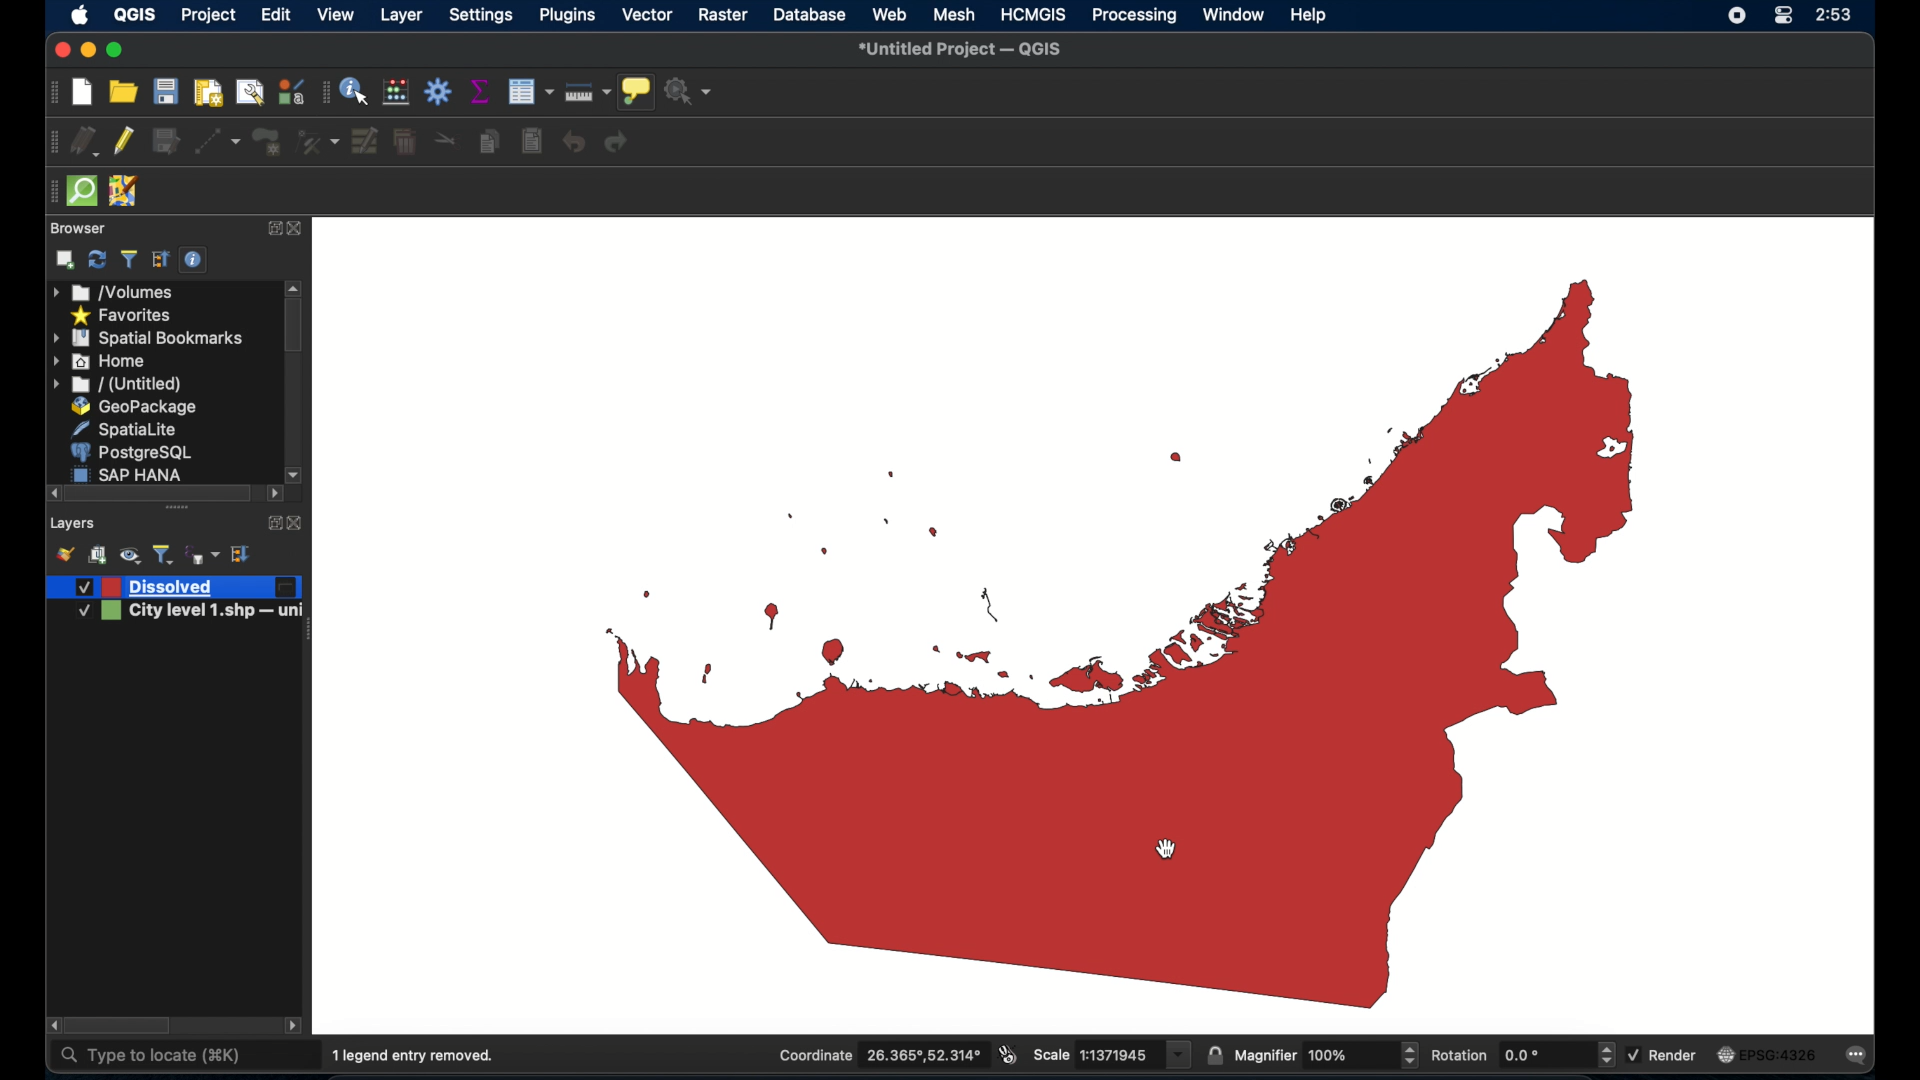  What do you see at coordinates (123, 91) in the screenshot?
I see `open project` at bounding box center [123, 91].